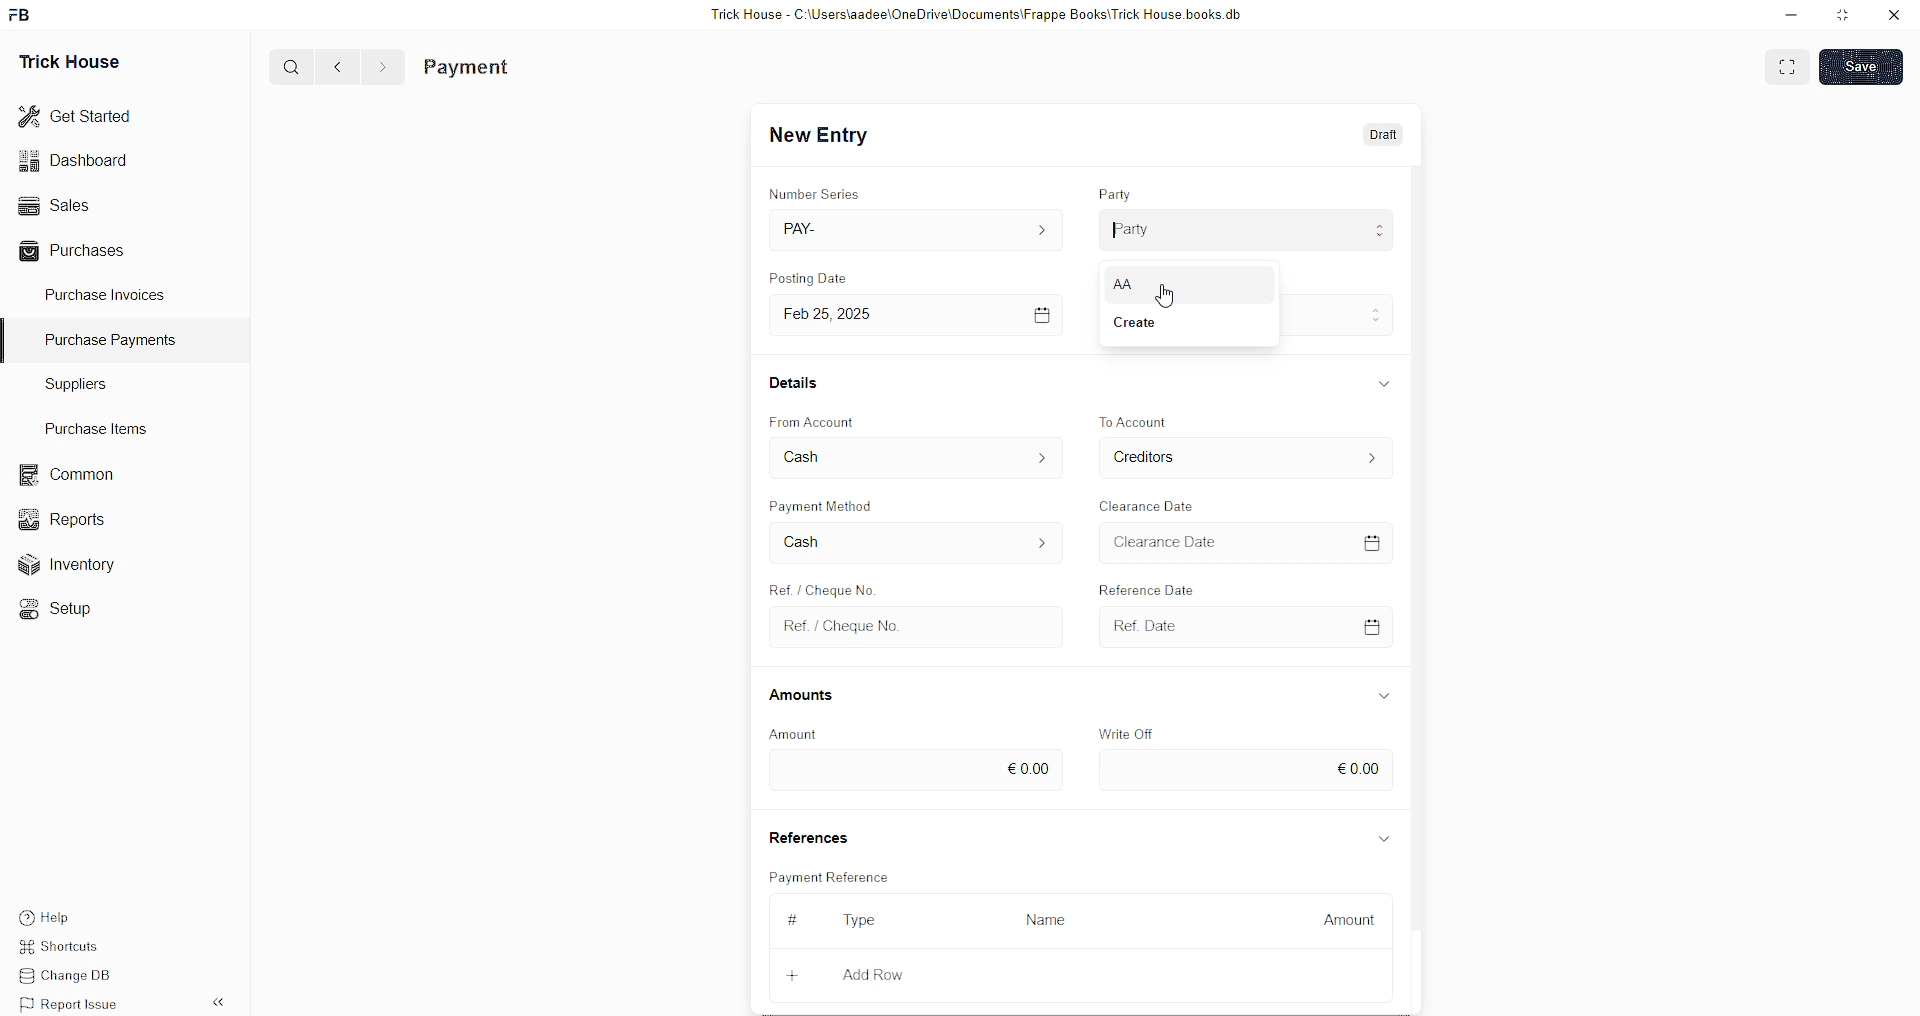 This screenshot has height=1016, width=1920. What do you see at coordinates (1790, 65) in the screenshot?
I see `EXPAND` at bounding box center [1790, 65].